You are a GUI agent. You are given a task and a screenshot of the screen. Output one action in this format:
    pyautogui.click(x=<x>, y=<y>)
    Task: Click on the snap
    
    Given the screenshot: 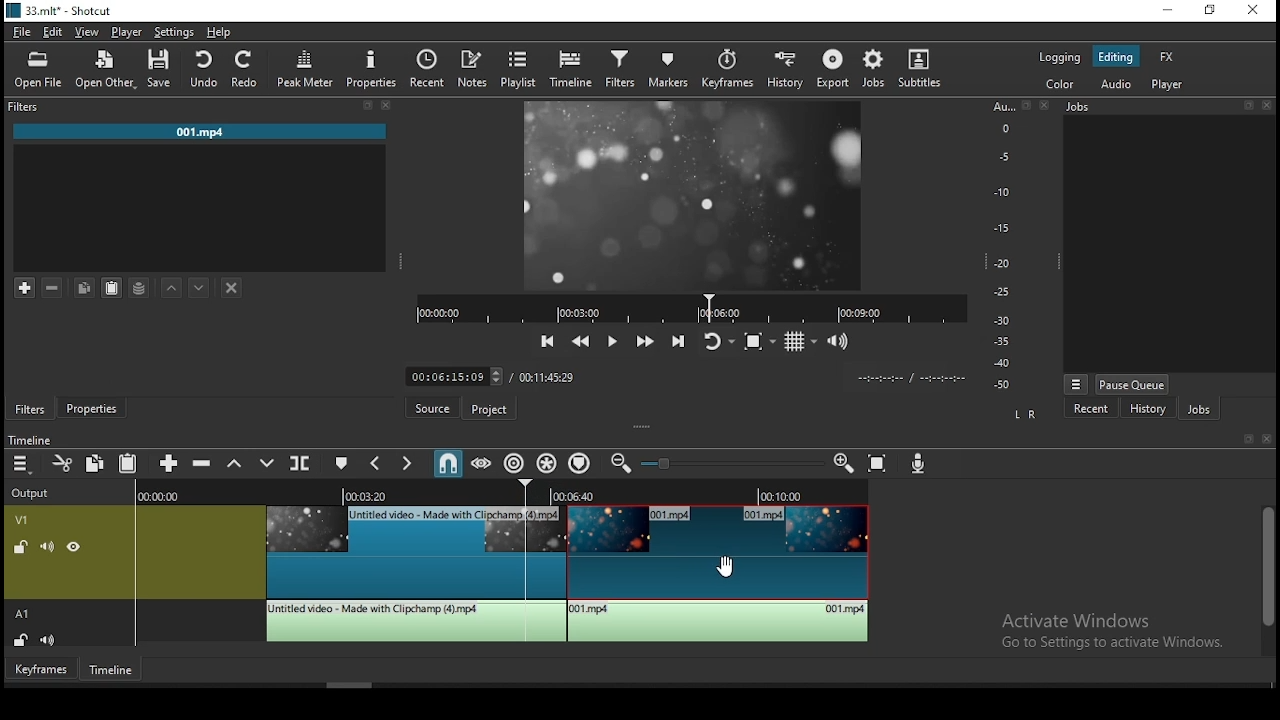 What is the action you would take?
    pyautogui.click(x=449, y=462)
    